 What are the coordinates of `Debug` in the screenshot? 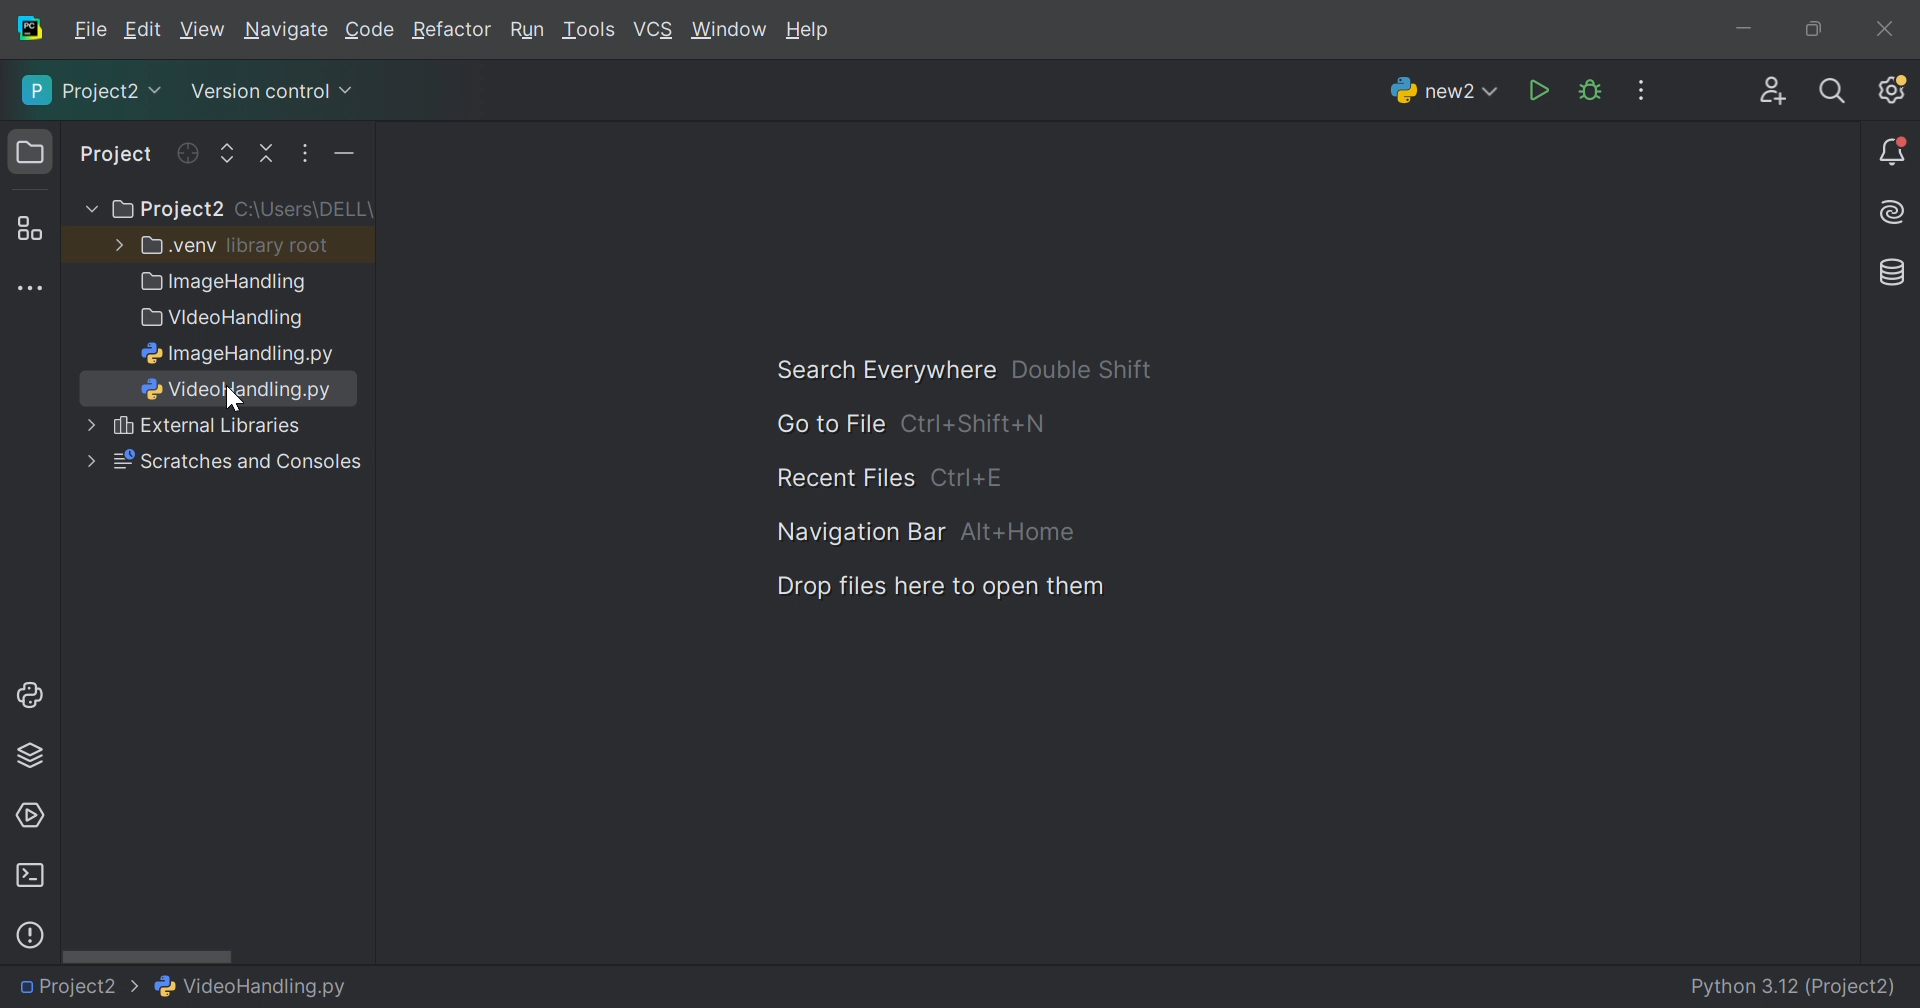 It's located at (1590, 91).